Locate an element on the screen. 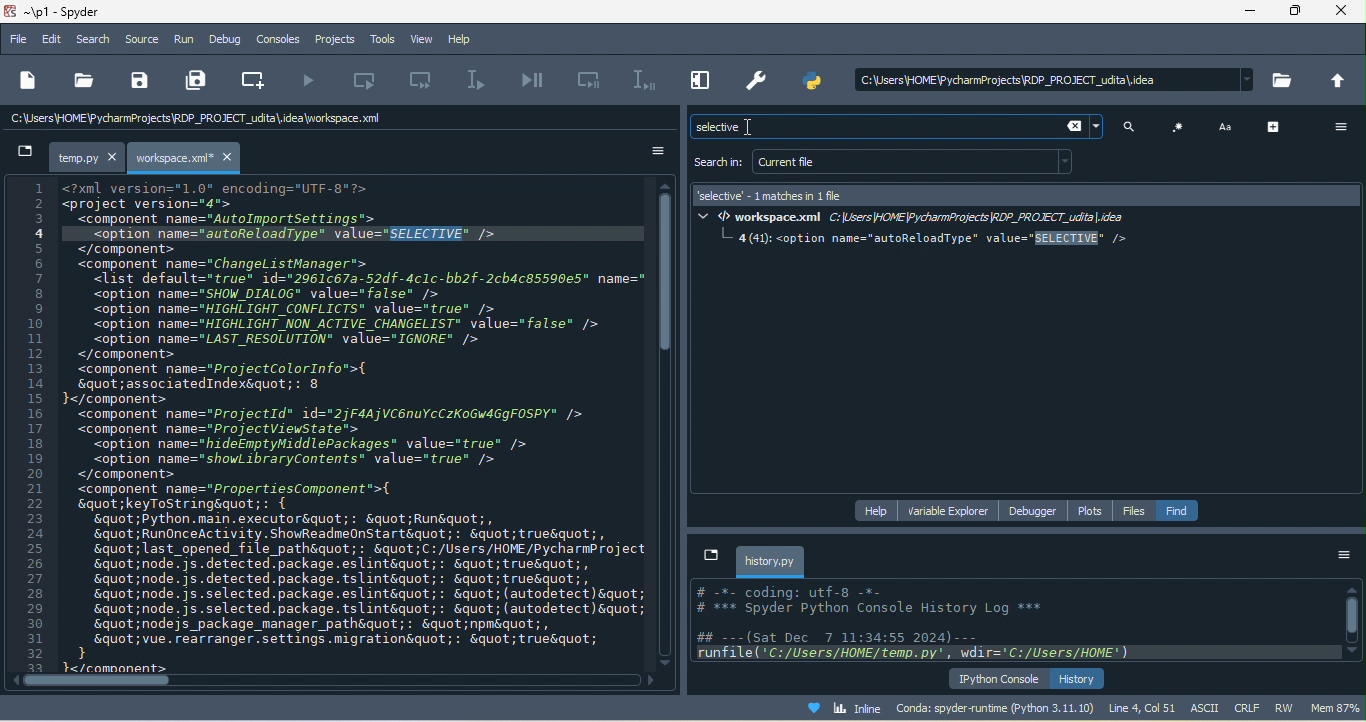 This screenshot has width=1366, height=722. c\users\home\pycharm project is located at coordinates (222, 121).